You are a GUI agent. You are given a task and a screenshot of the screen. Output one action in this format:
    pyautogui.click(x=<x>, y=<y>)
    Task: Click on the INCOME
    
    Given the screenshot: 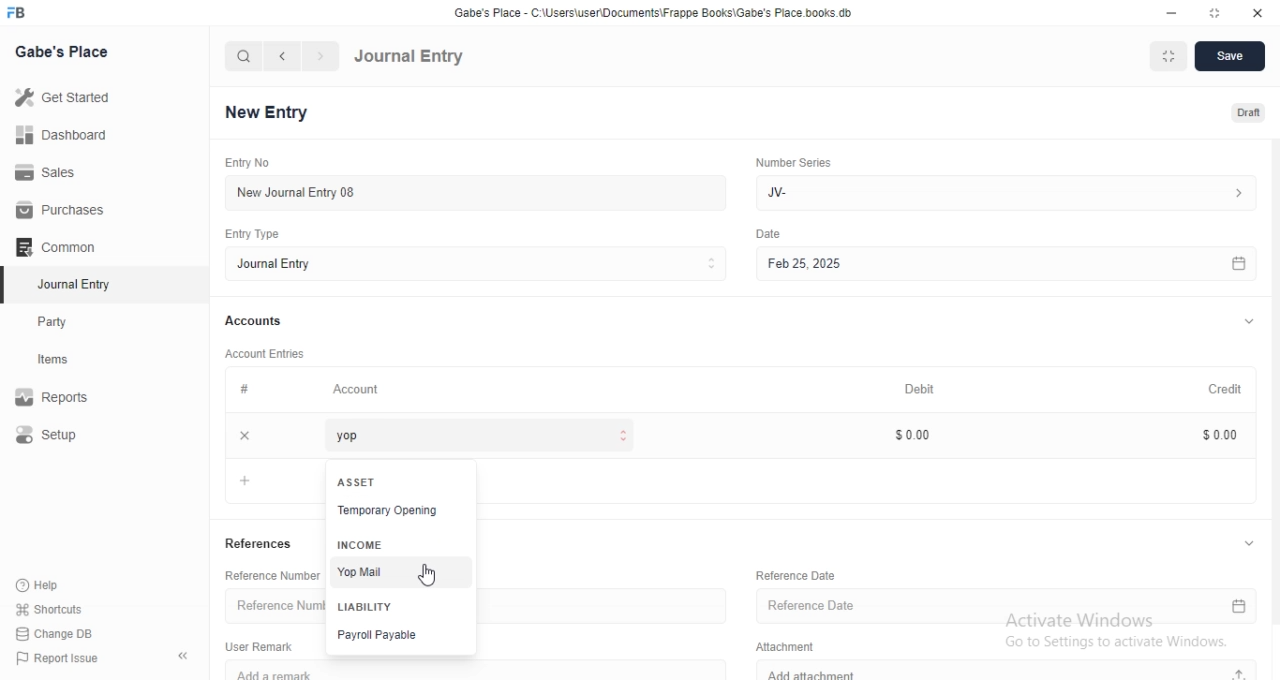 What is the action you would take?
    pyautogui.click(x=357, y=544)
    